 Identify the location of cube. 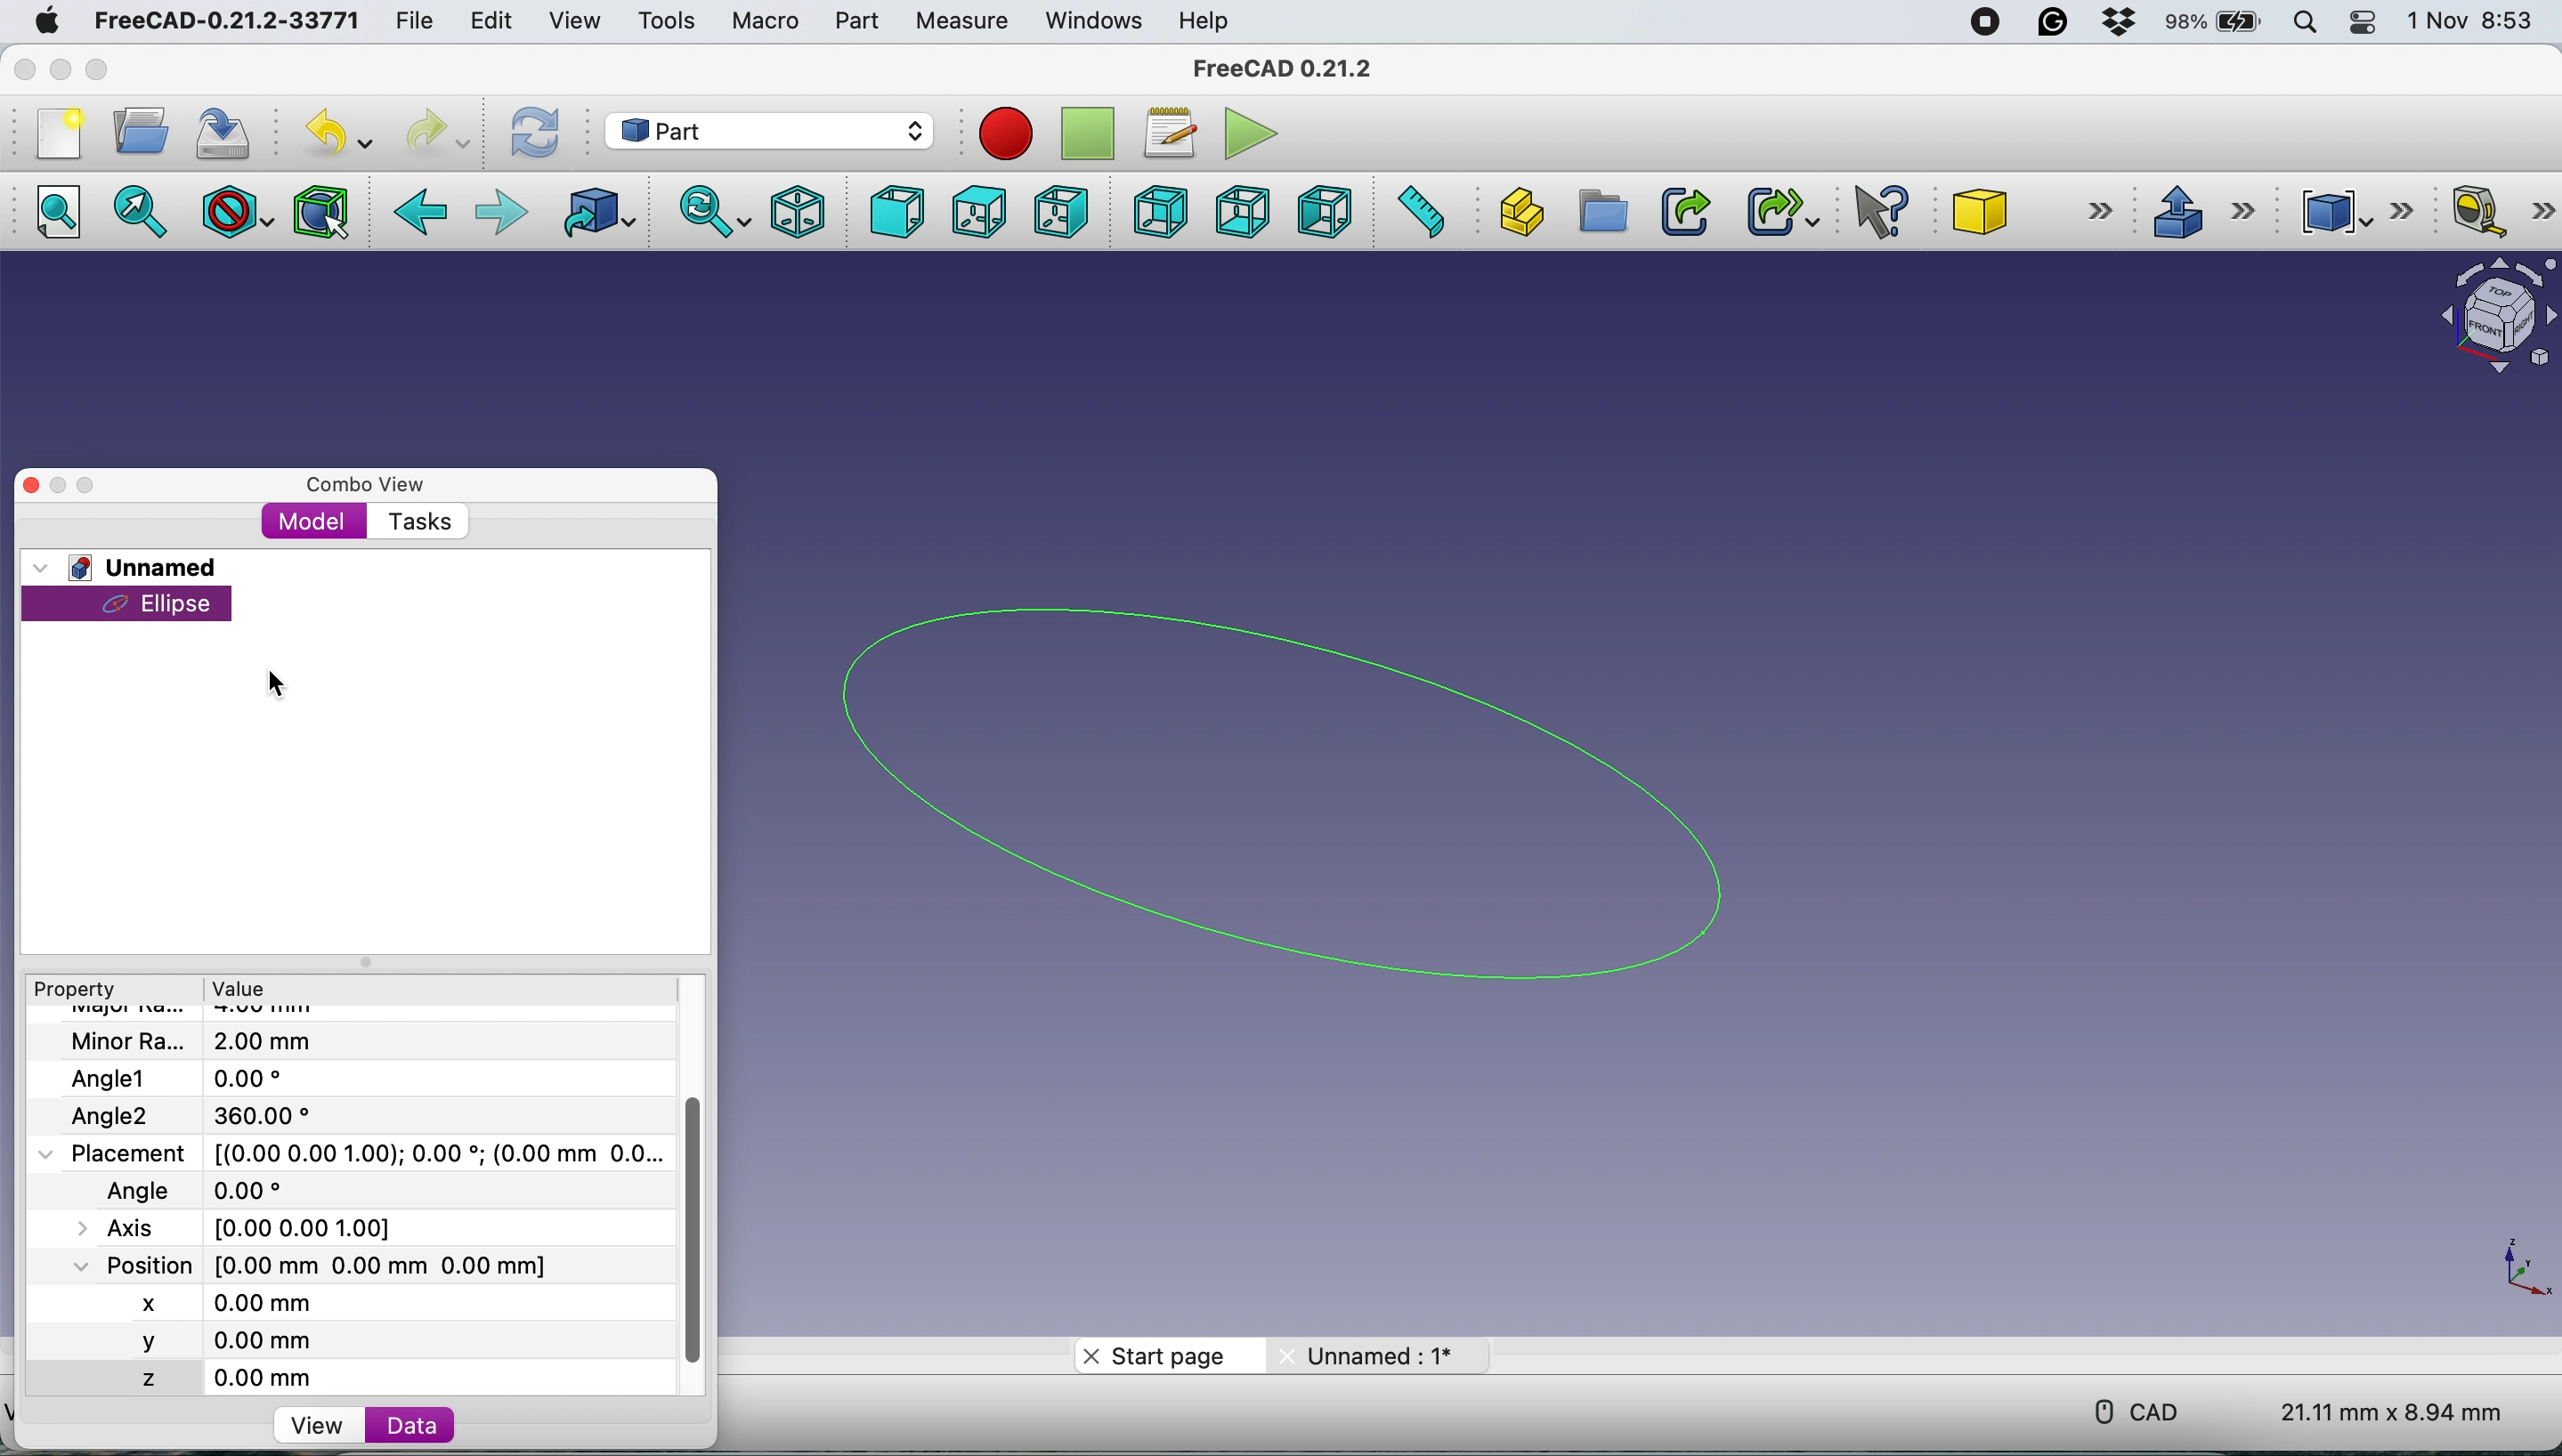
(2036, 208).